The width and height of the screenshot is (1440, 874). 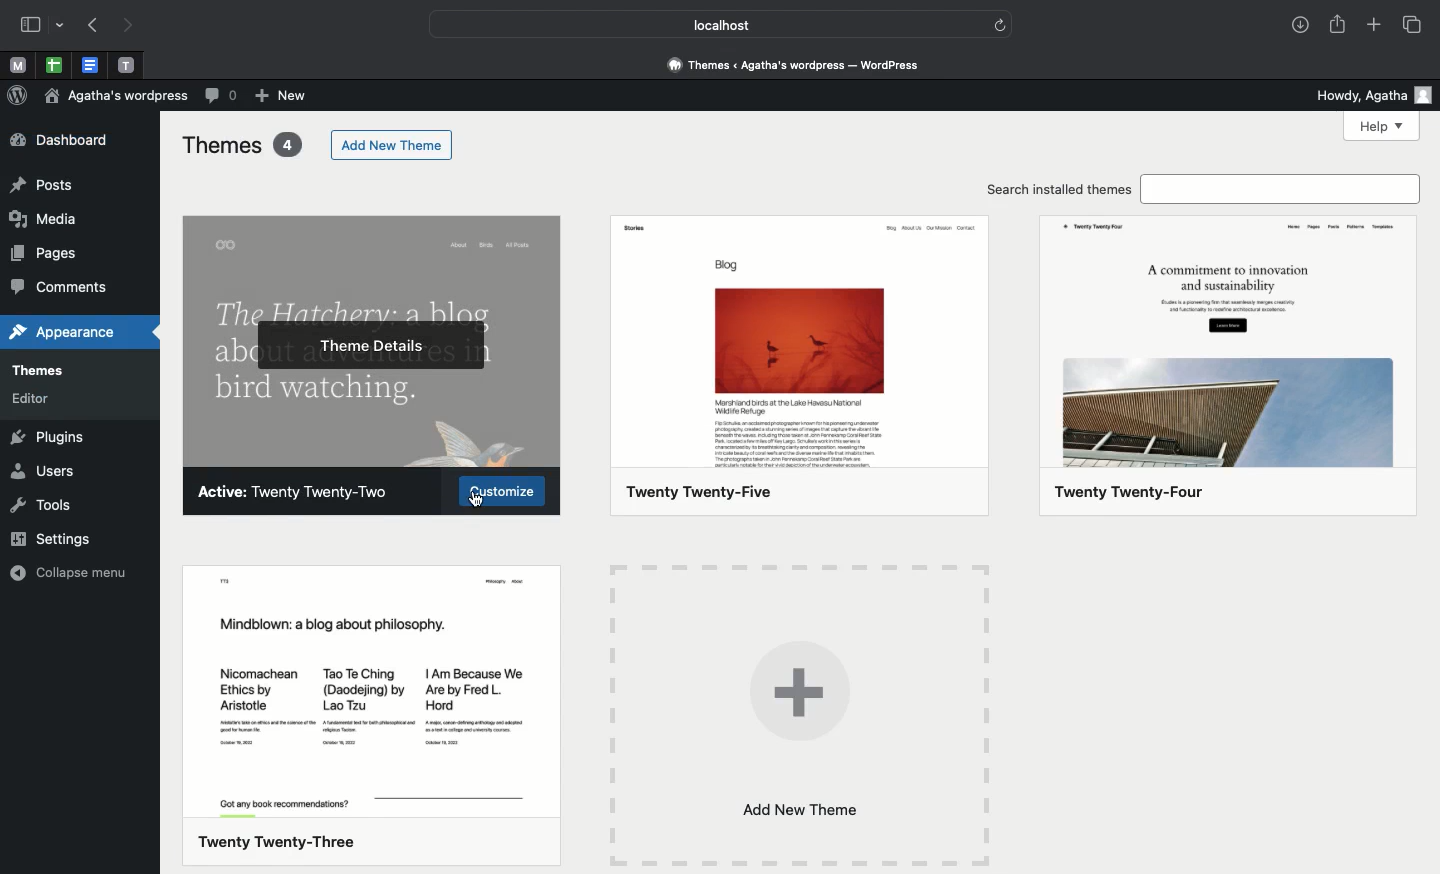 I want to click on 2024 theme, so click(x=1231, y=365).